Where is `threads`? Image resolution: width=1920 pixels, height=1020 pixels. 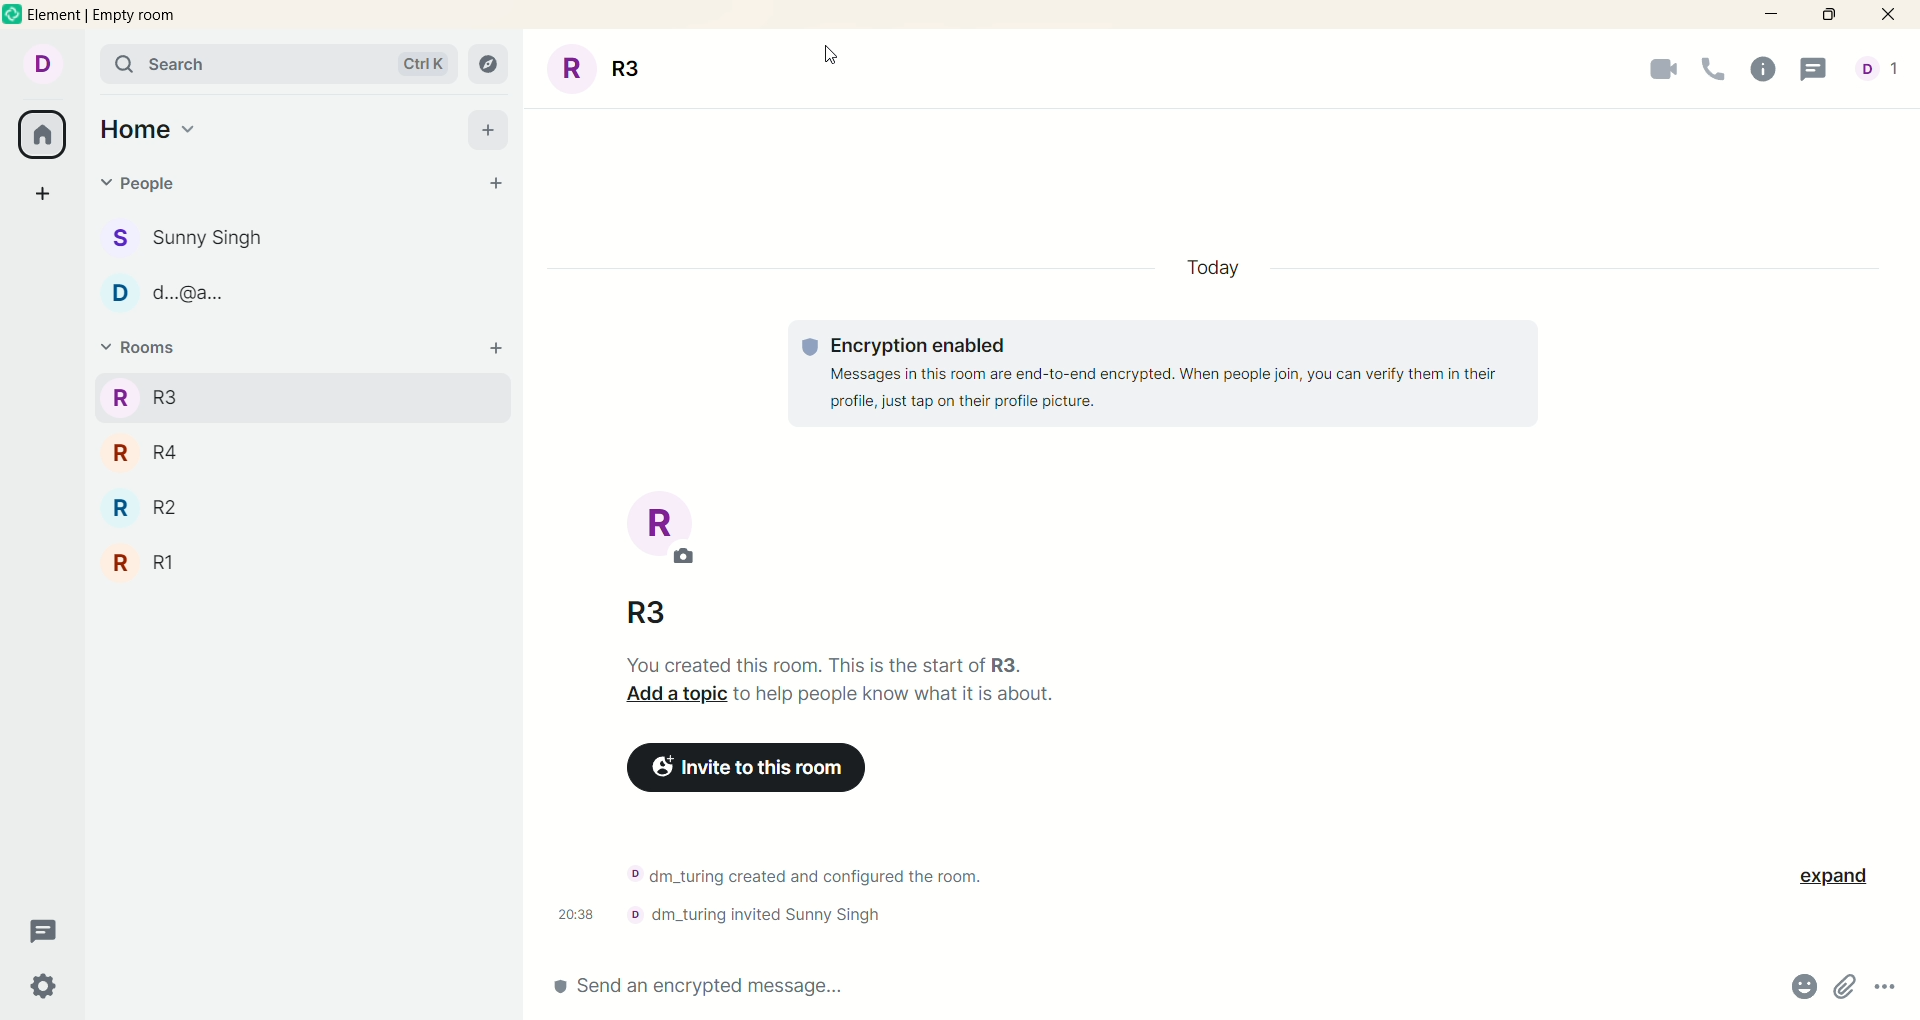 threads is located at coordinates (1819, 69).